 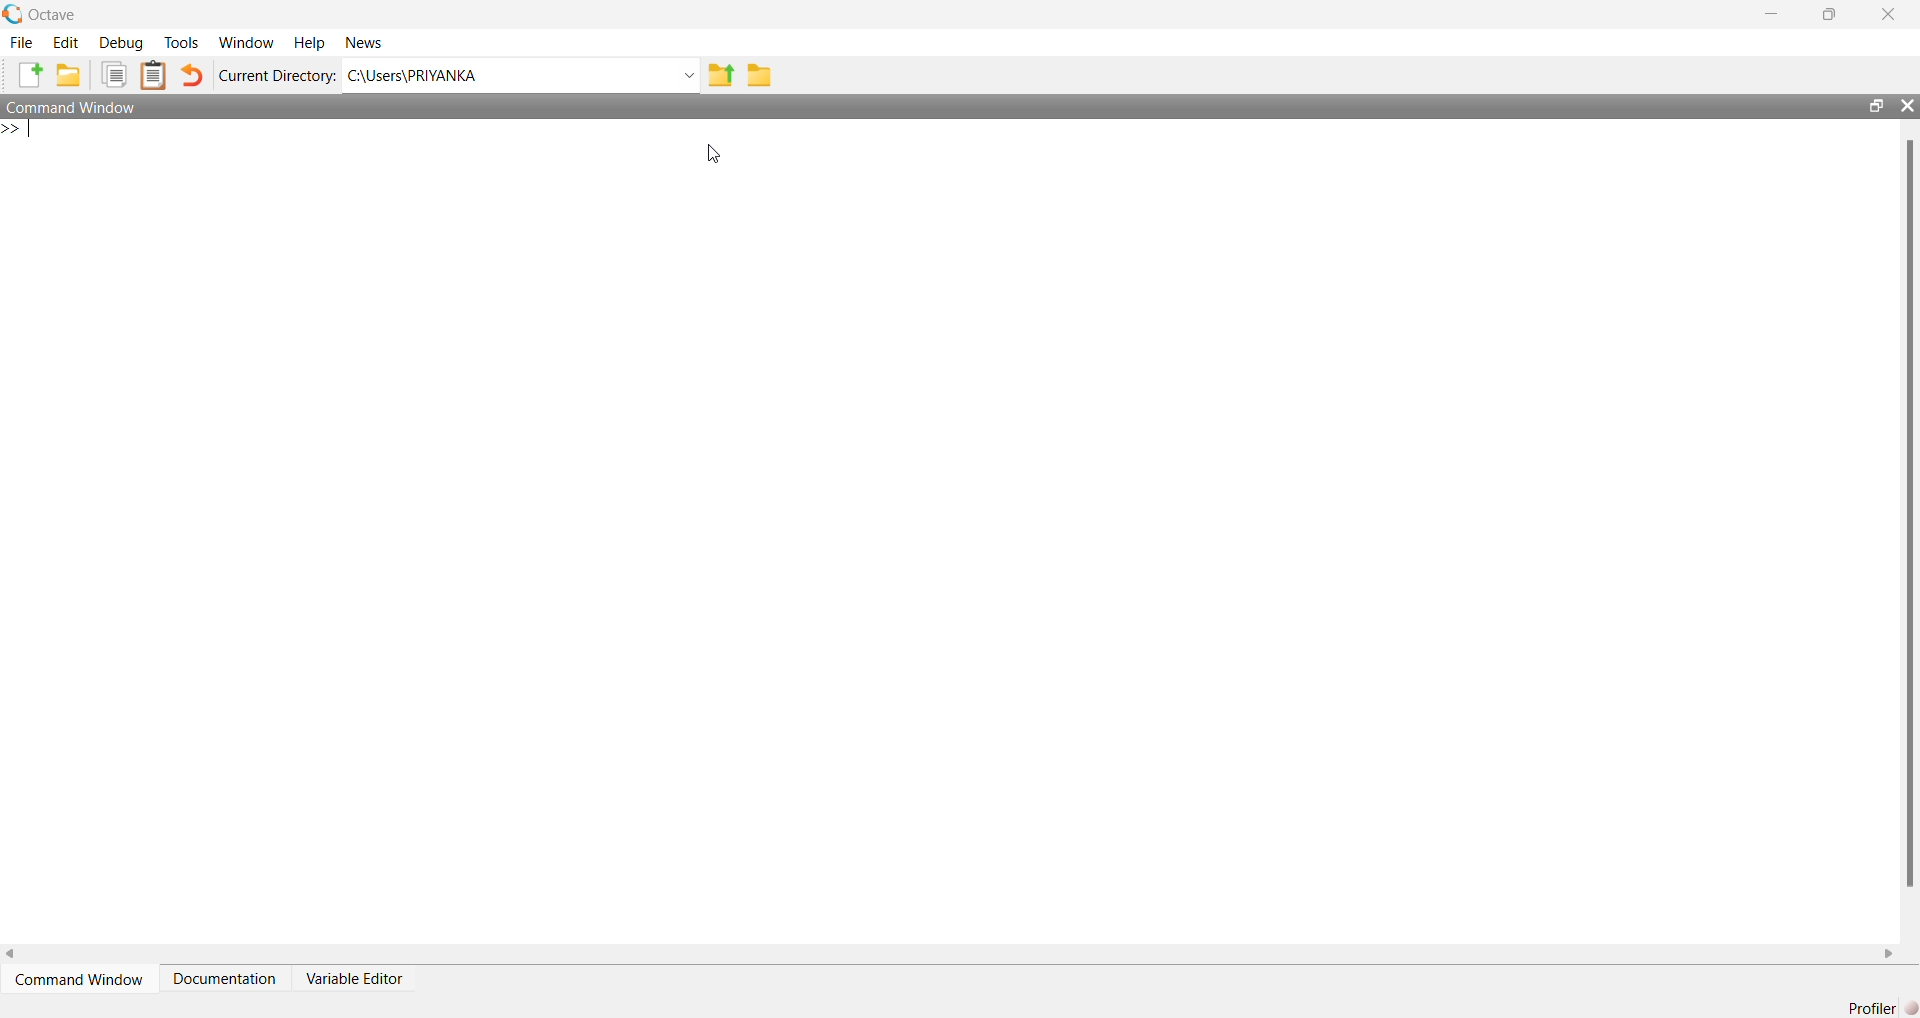 I want to click on one directory up, so click(x=719, y=75).